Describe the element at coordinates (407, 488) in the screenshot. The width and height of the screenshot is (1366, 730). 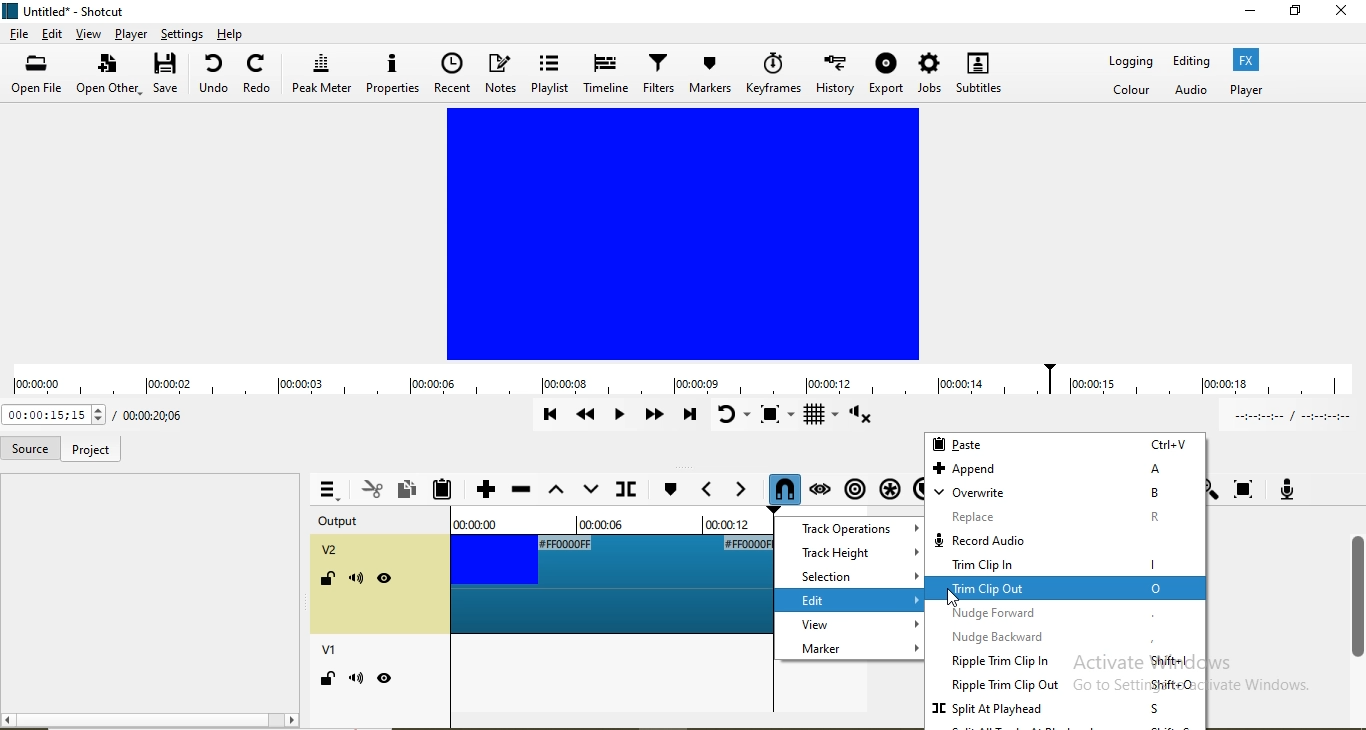
I see `Copy` at that location.